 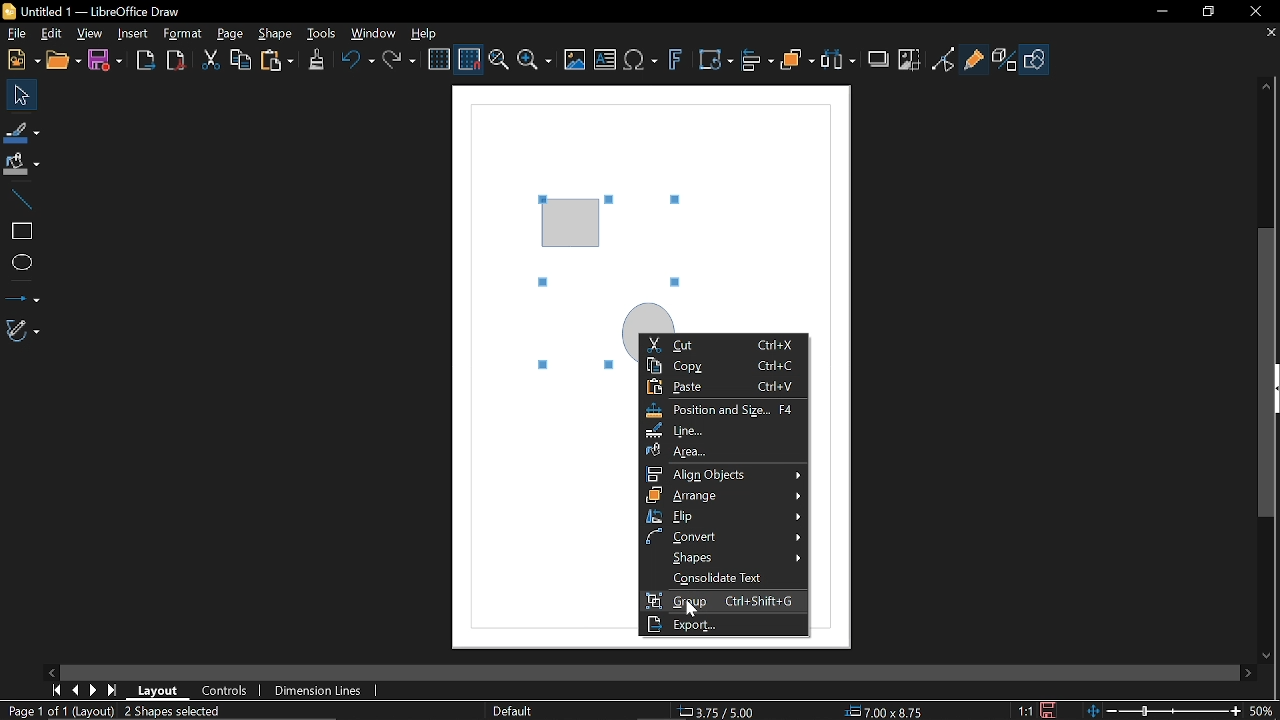 What do you see at coordinates (722, 515) in the screenshot?
I see `Flip` at bounding box center [722, 515].